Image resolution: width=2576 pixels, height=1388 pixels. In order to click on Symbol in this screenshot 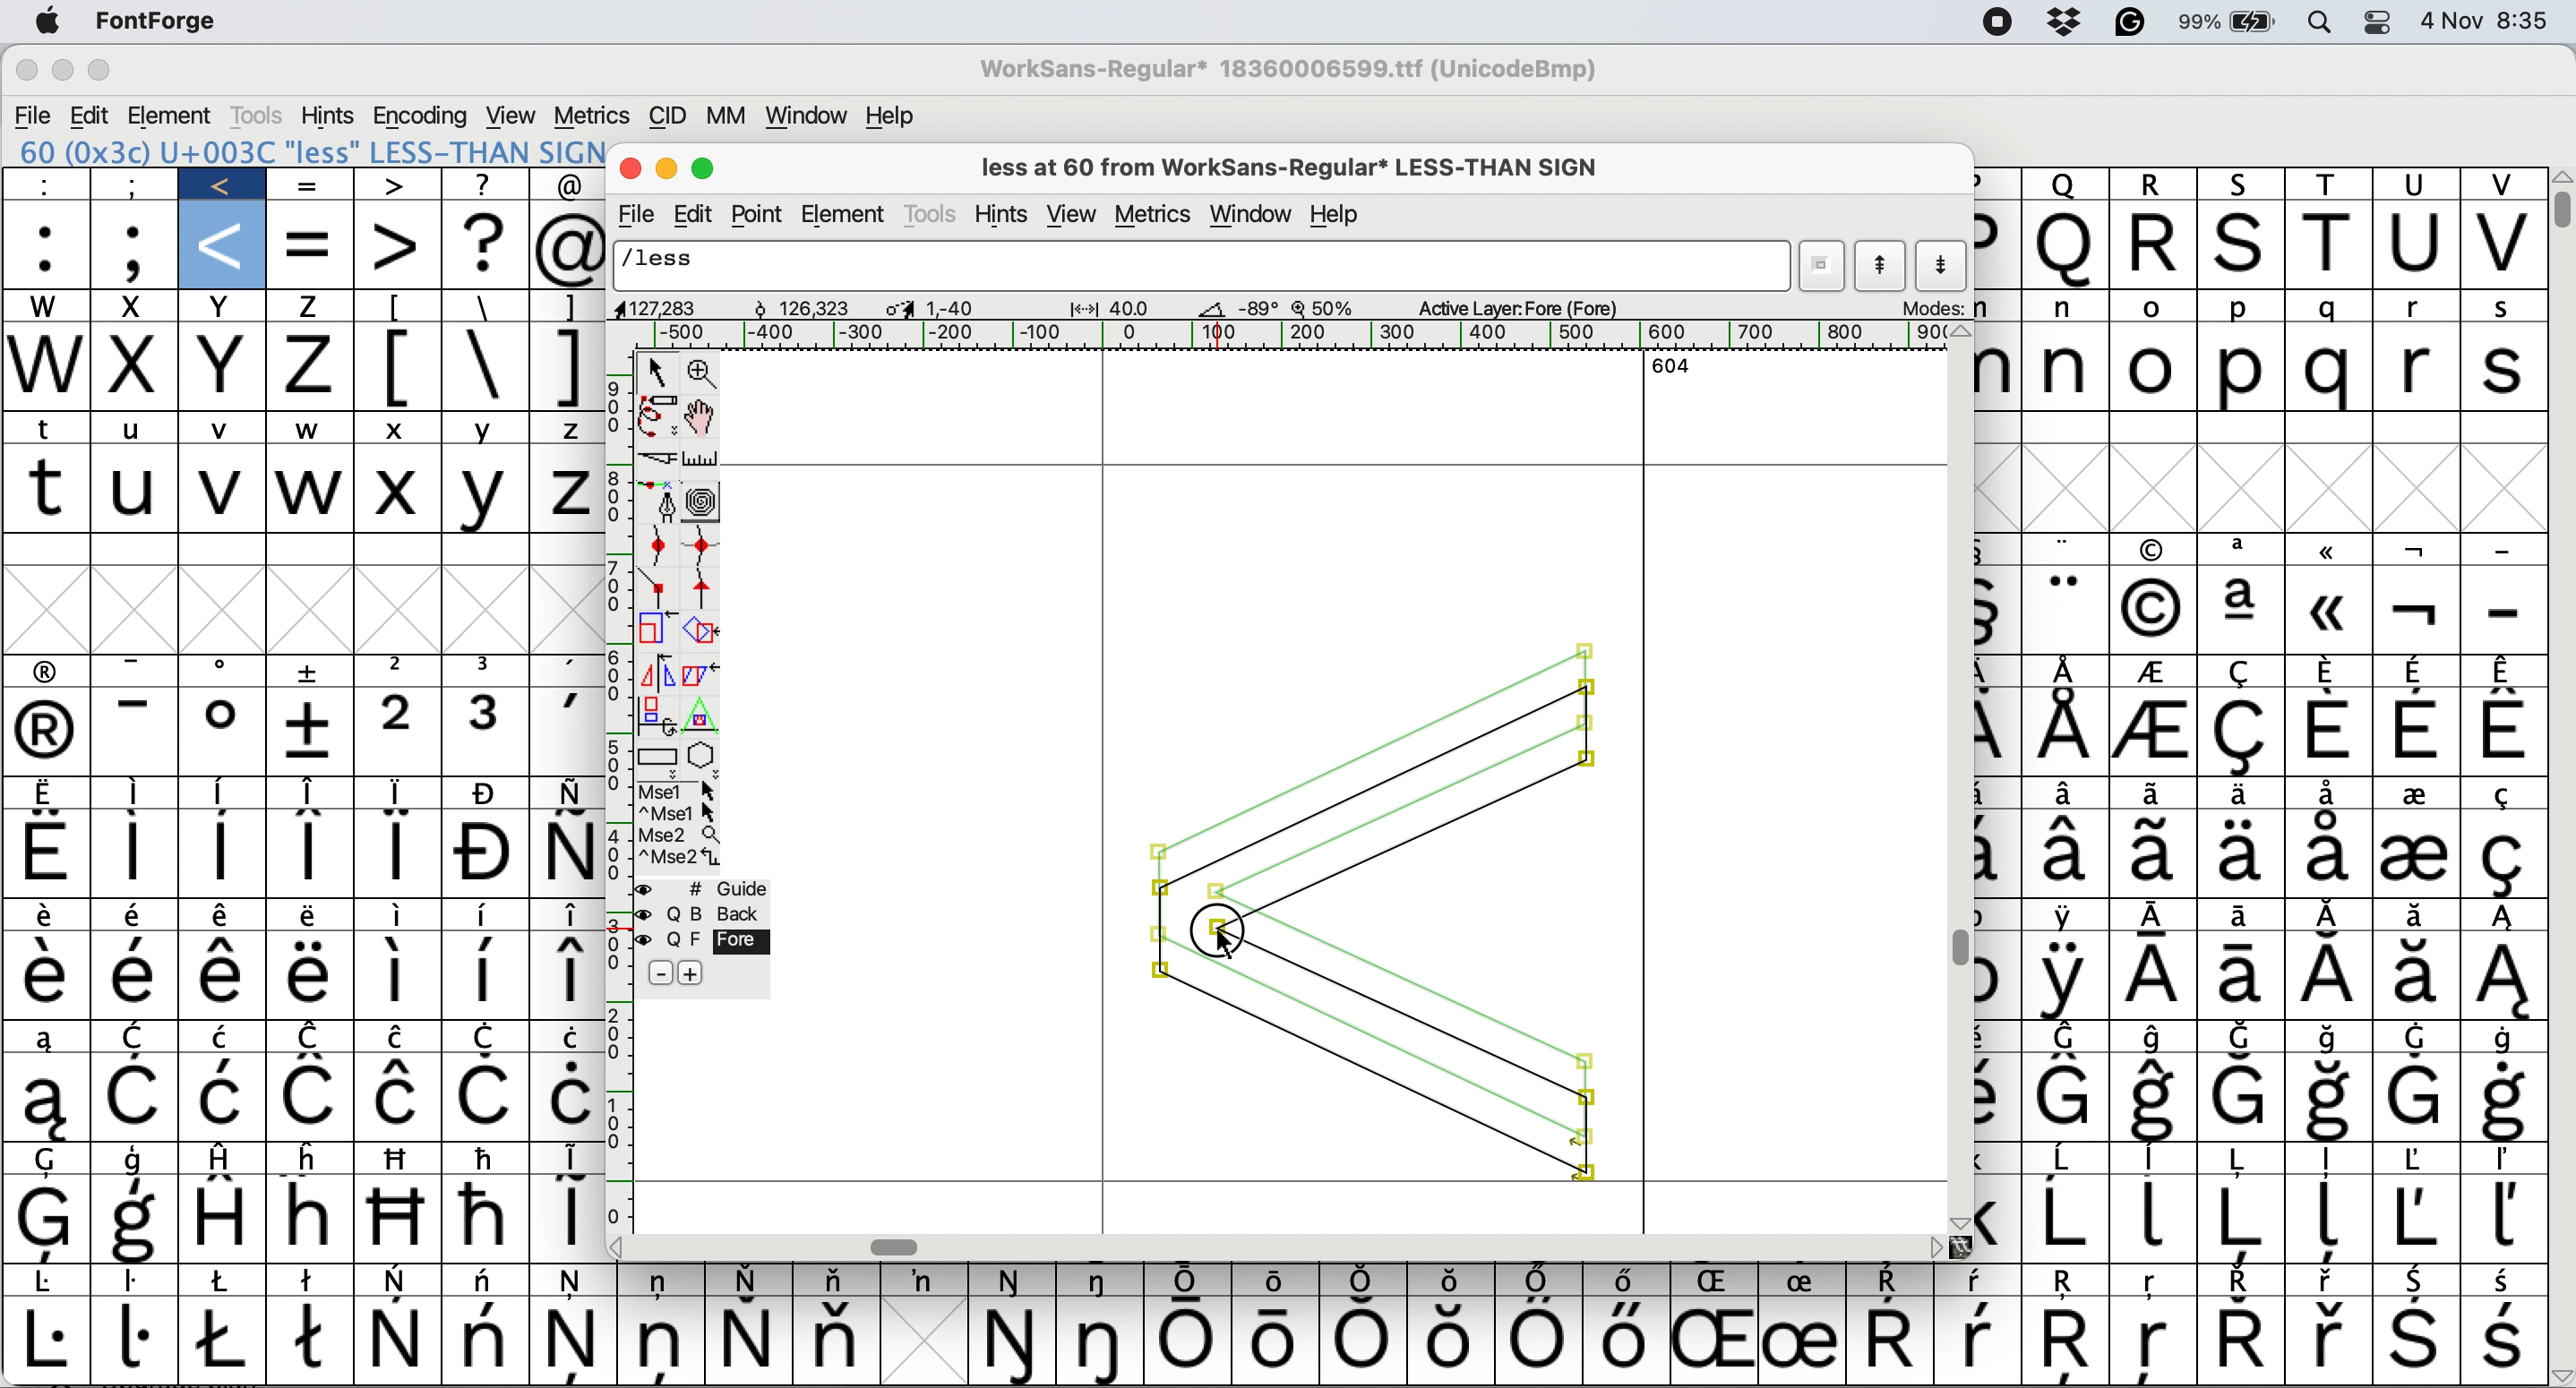, I will do `click(315, 1343)`.